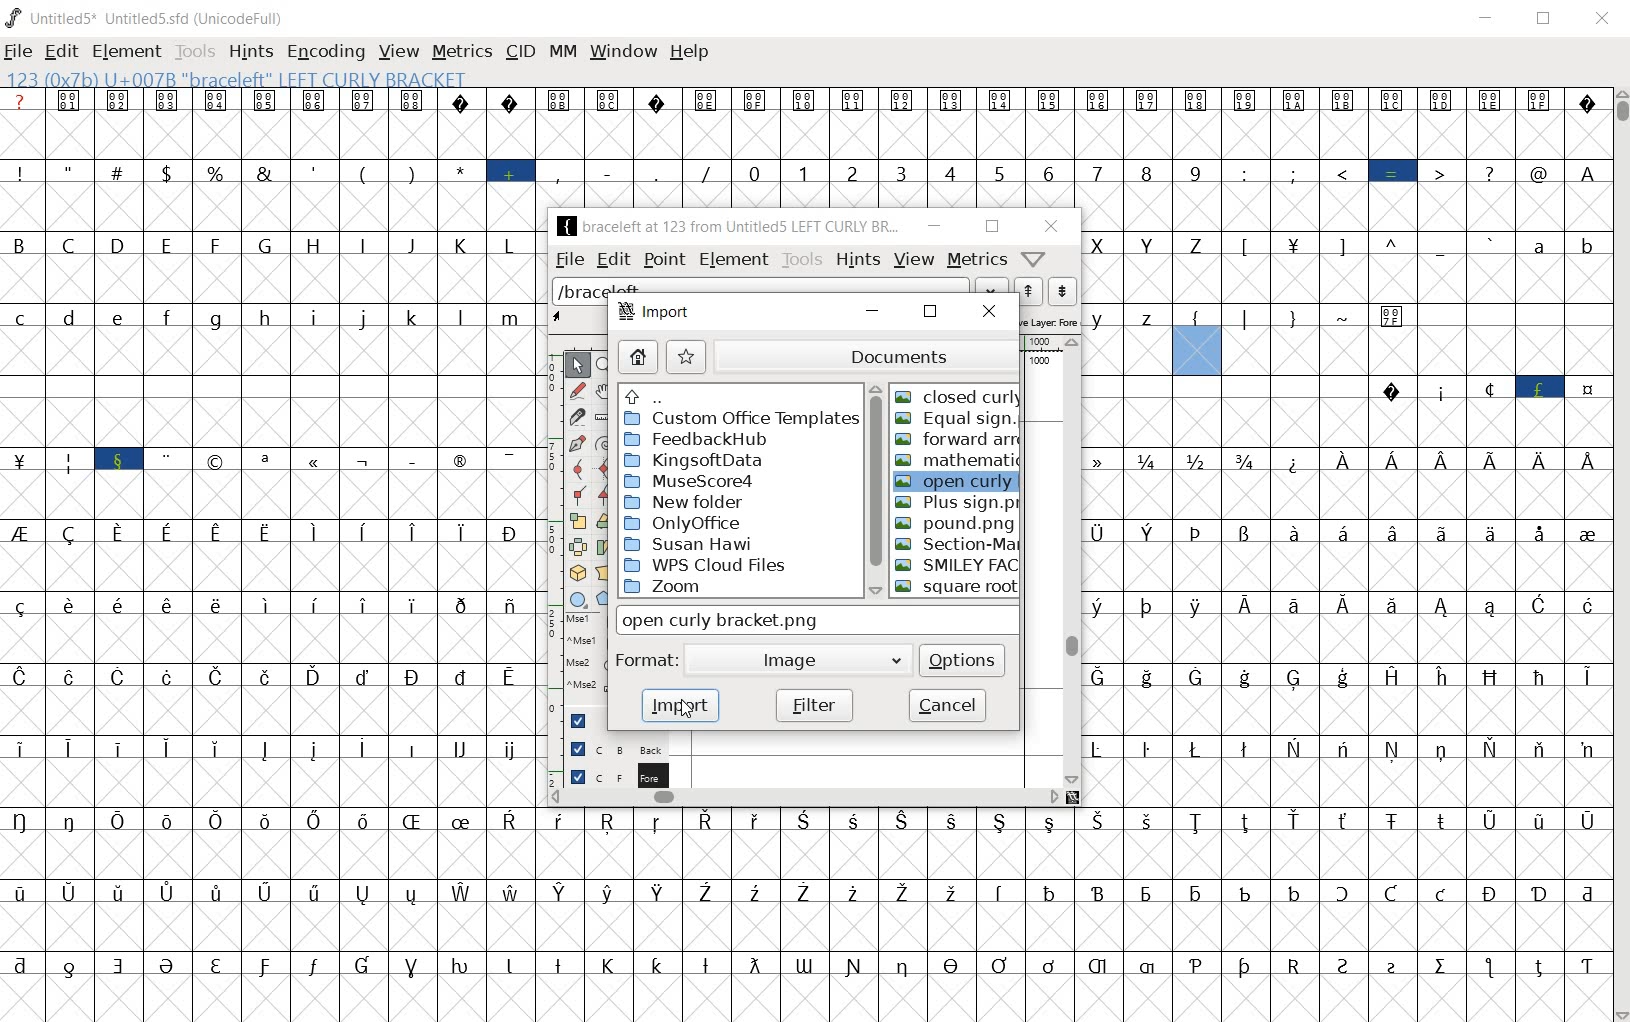  Describe the element at coordinates (604, 496) in the screenshot. I see `Add a corner point` at that location.